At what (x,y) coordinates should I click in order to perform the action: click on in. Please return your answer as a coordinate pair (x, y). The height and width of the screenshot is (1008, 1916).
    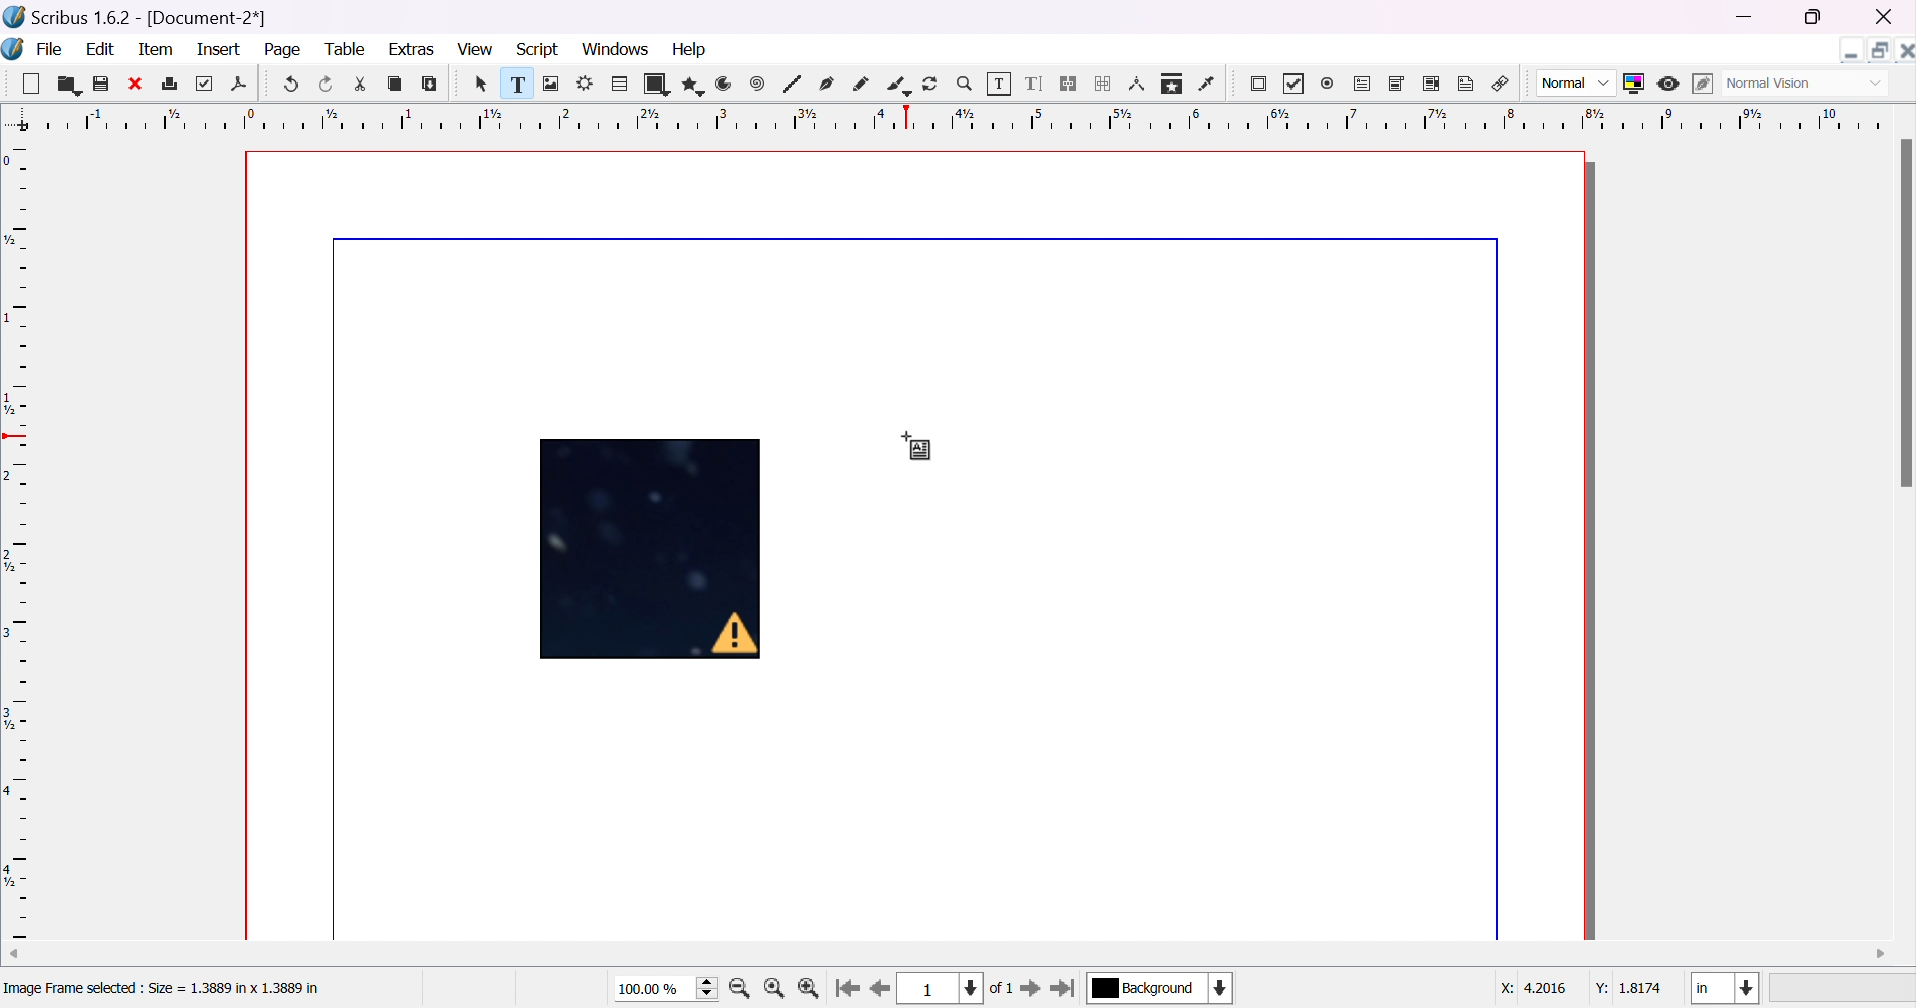
    Looking at the image, I should click on (1726, 989).